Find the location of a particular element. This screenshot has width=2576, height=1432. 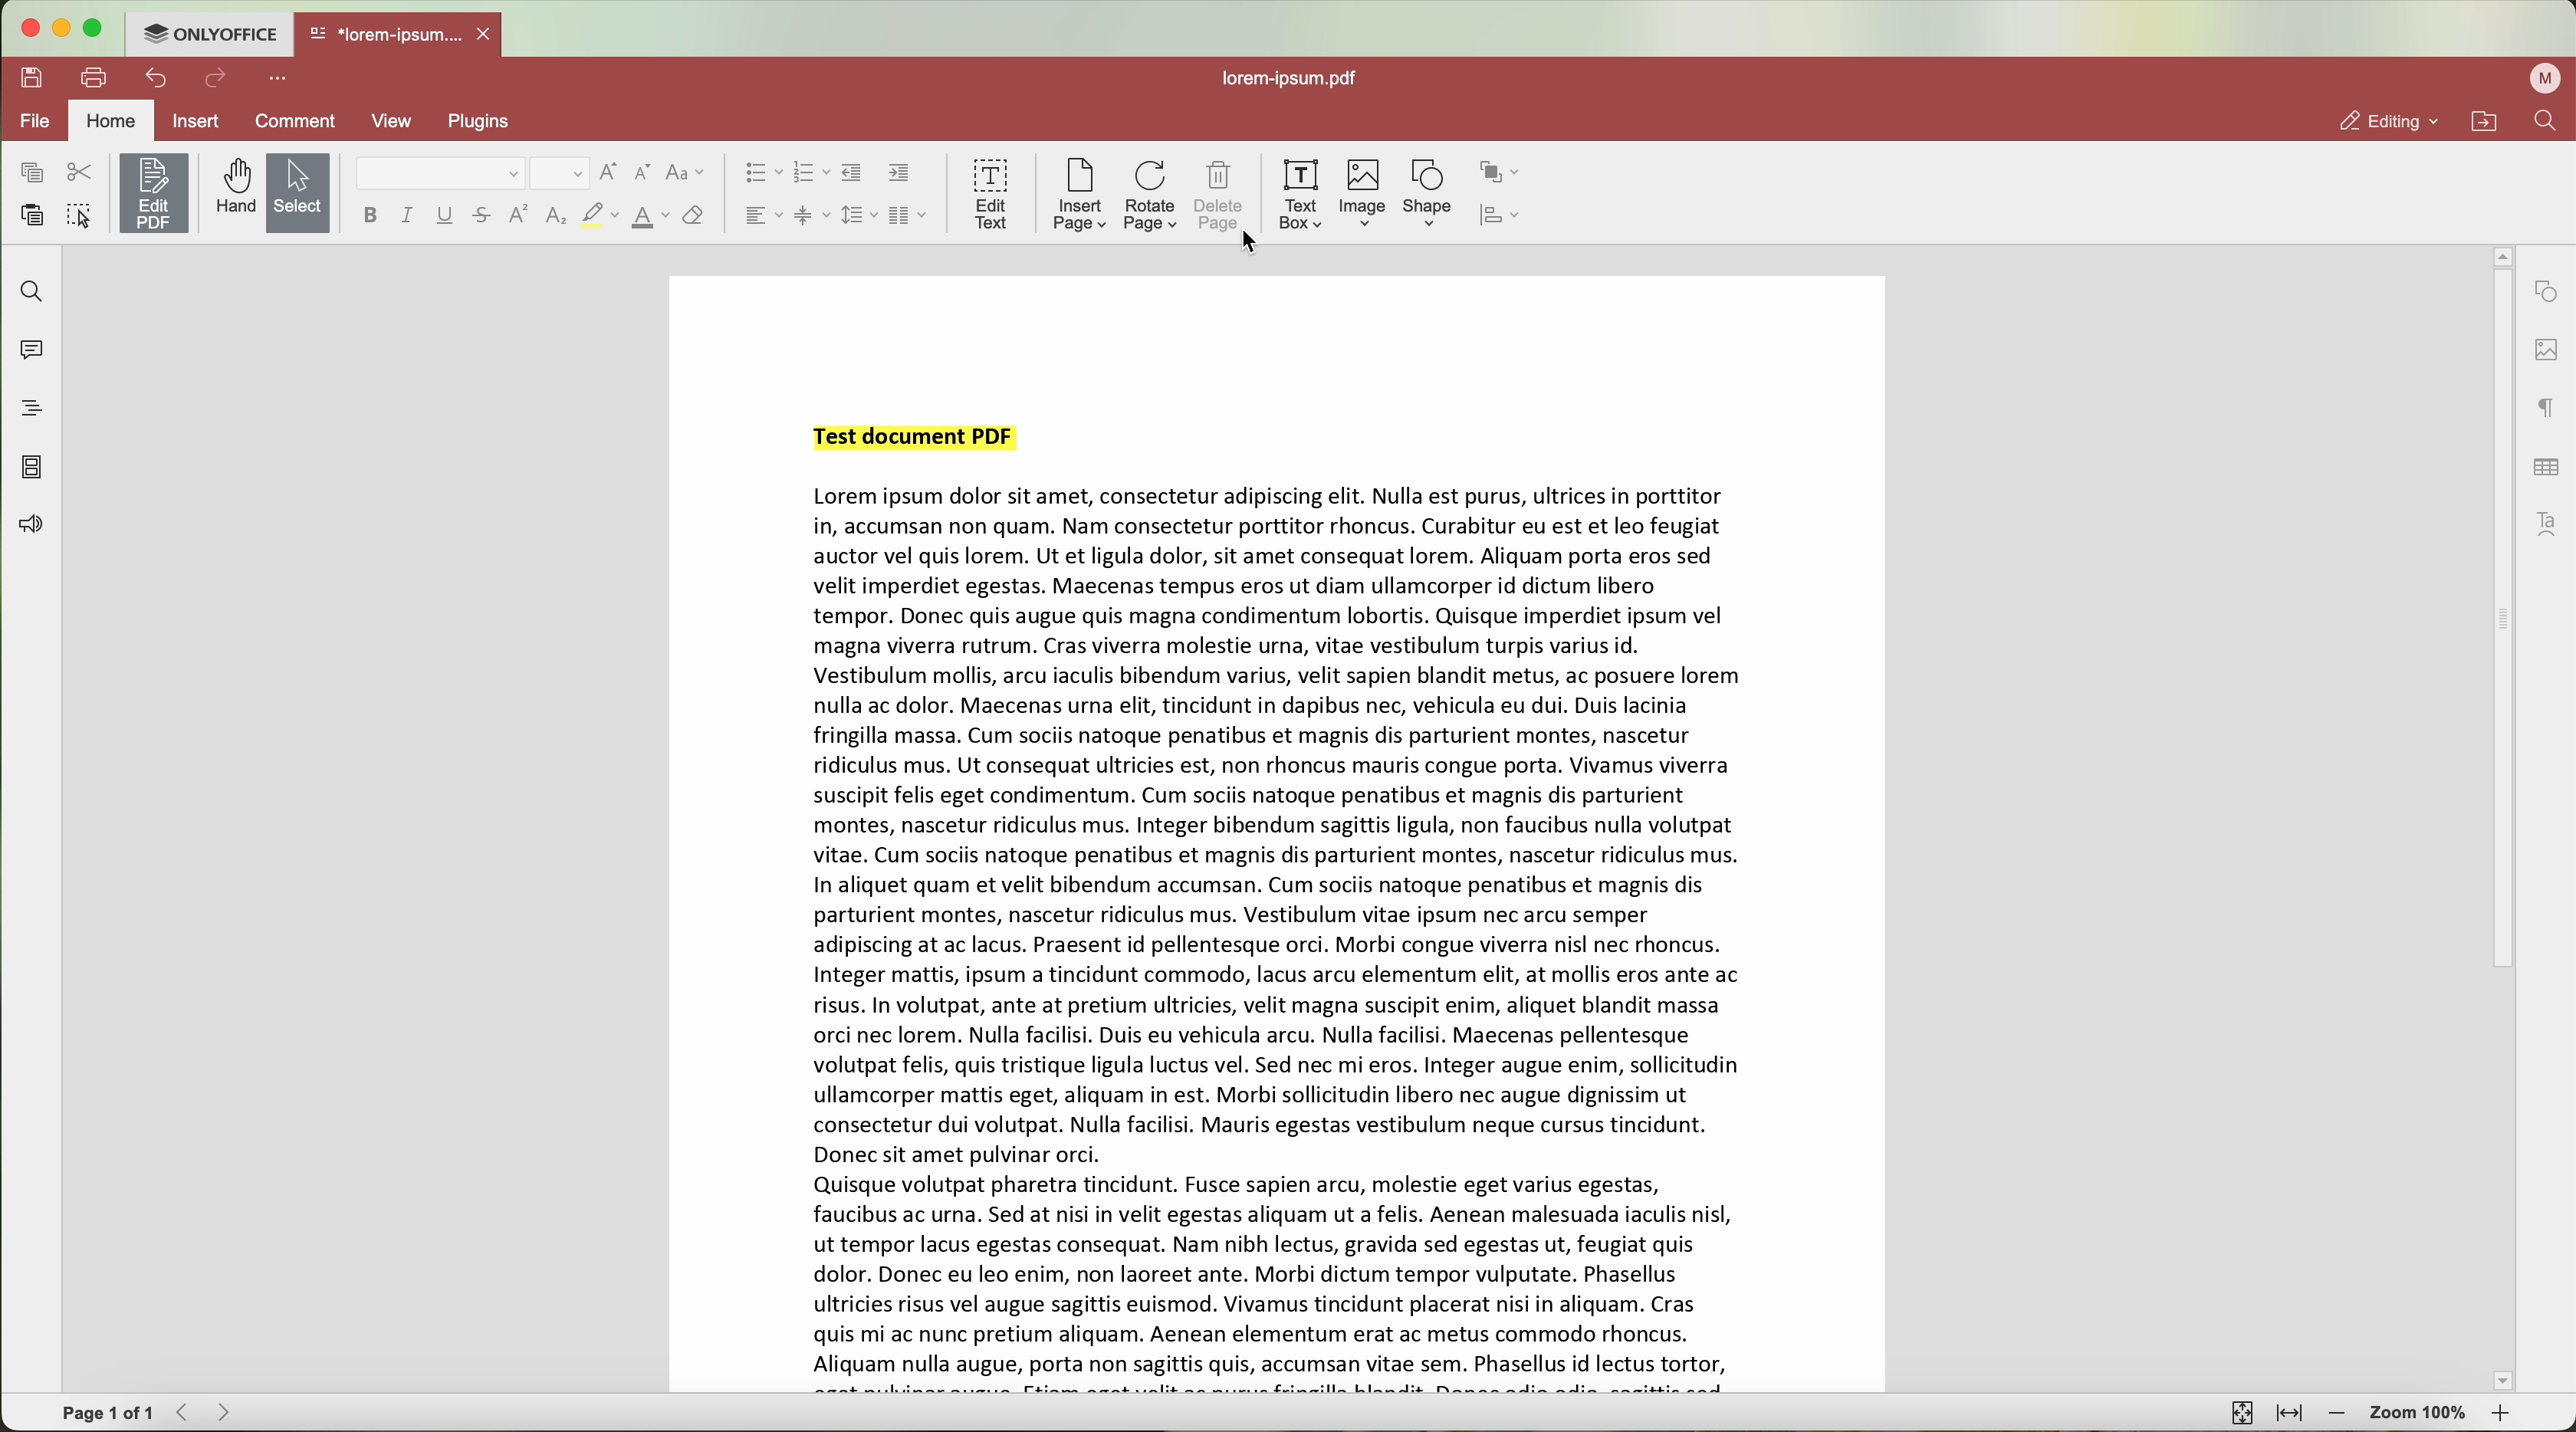

fit to page is located at coordinates (2239, 1413).